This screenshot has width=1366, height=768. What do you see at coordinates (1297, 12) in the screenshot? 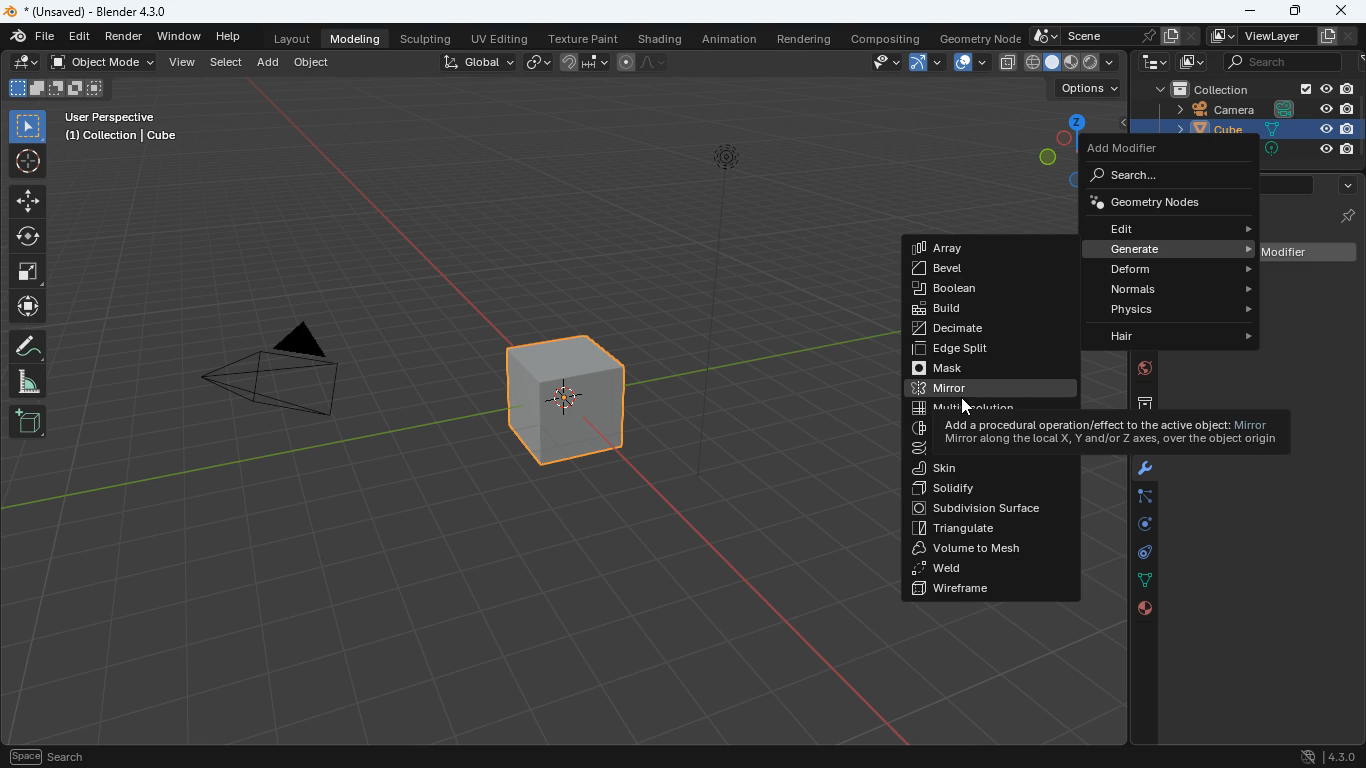
I see `maximize` at bounding box center [1297, 12].